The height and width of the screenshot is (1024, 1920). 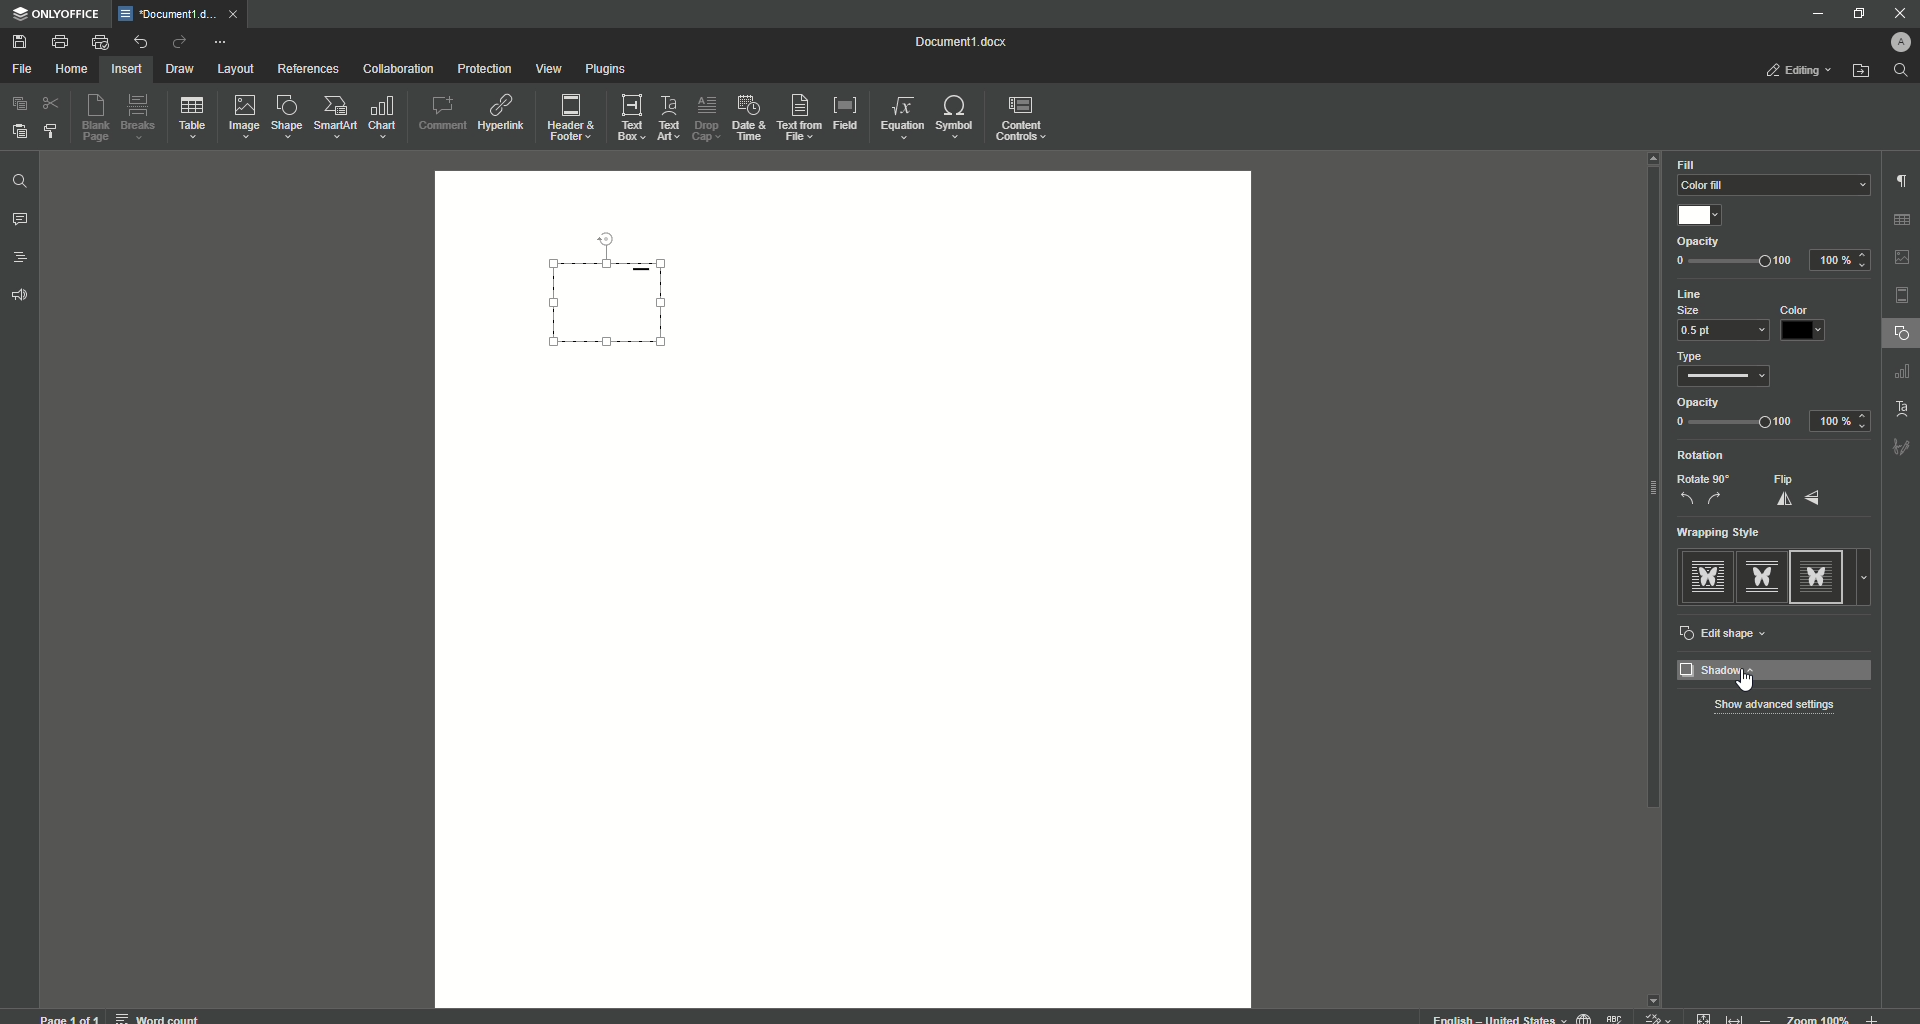 What do you see at coordinates (18, 130) in the screenshot?
I see `Paste` at bounding box center [18, 130].